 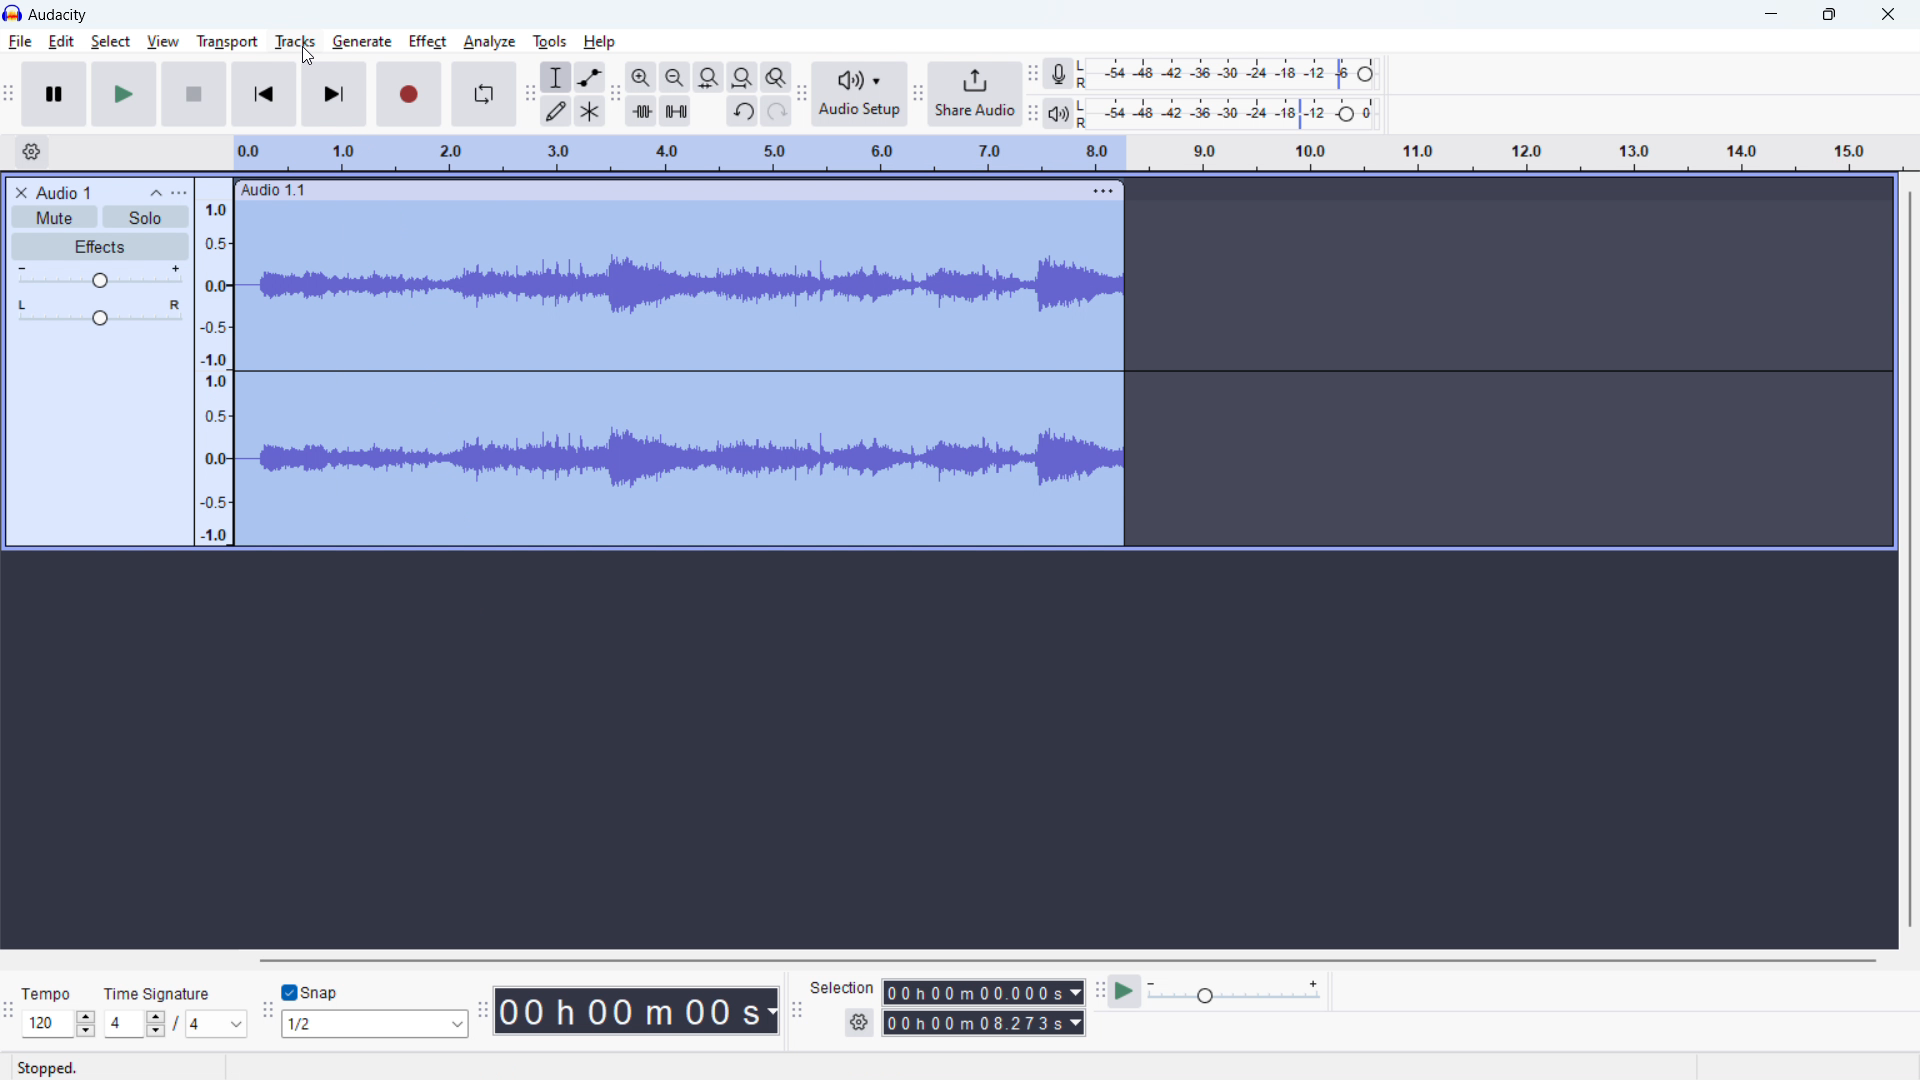 I want to click on redo, so click(x=776, y=111).